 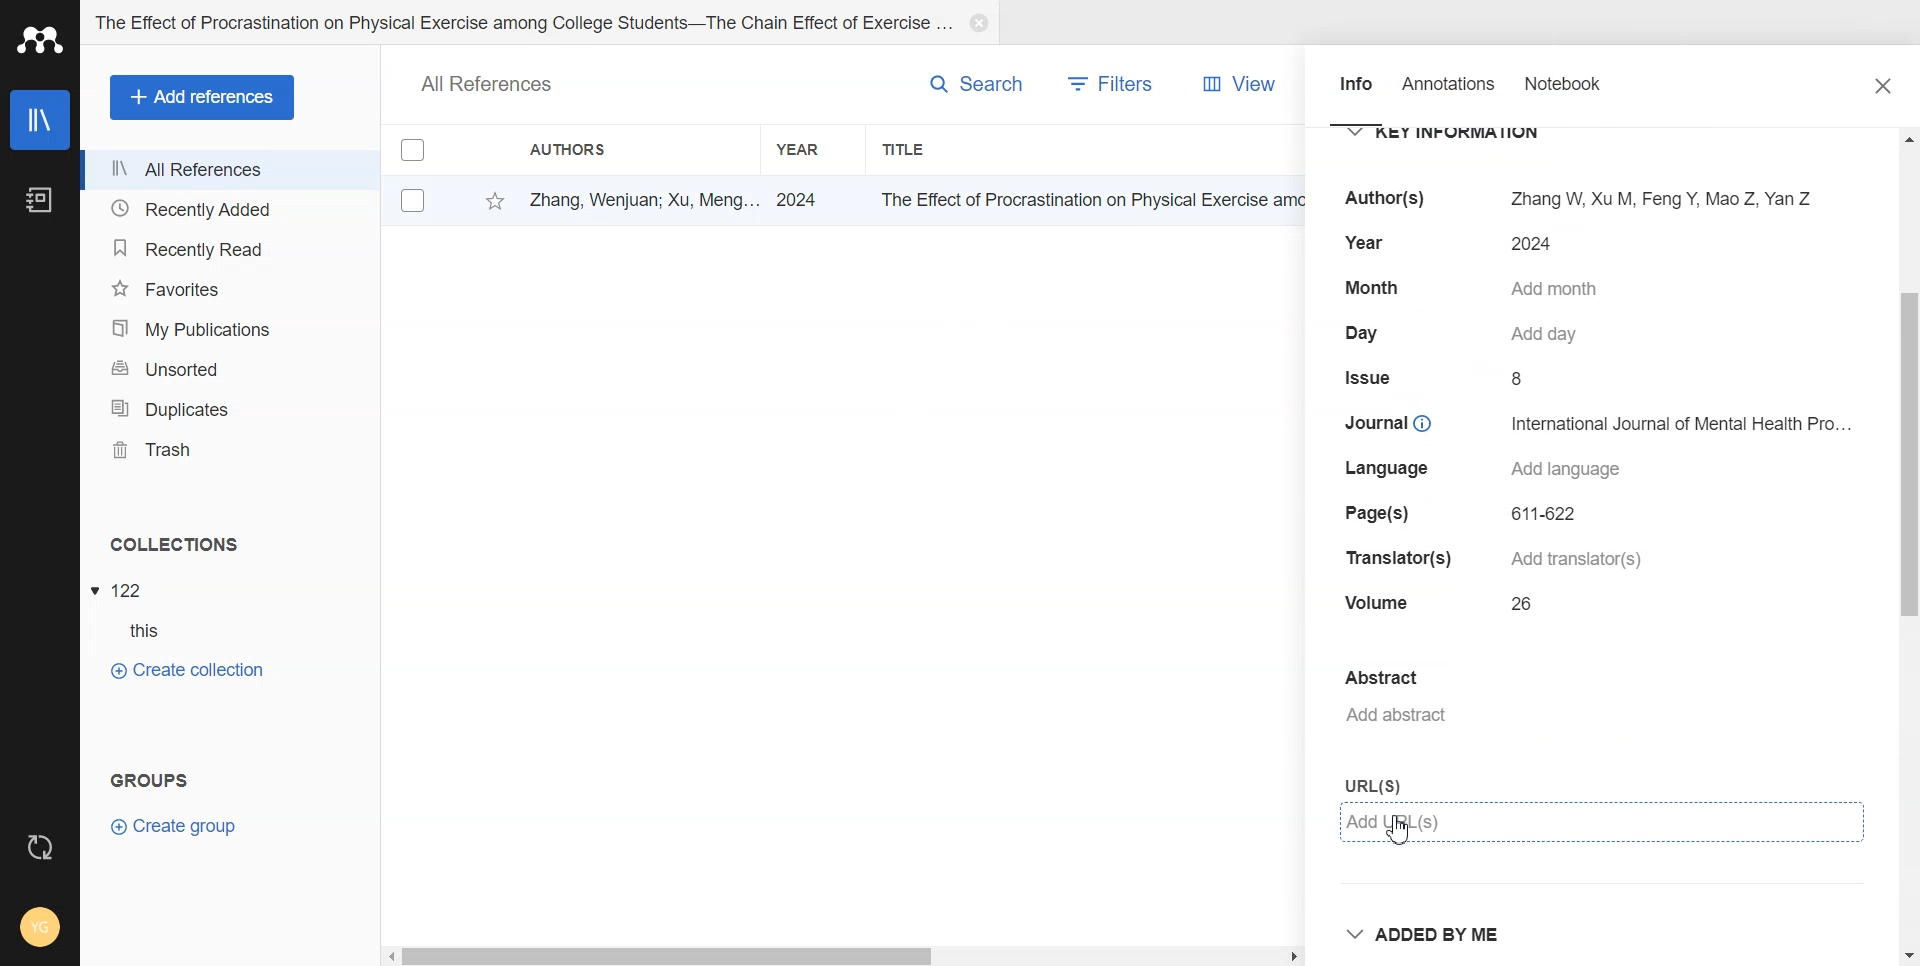 What do you see at coordinates (605, 150) in the screenshot?
I see `Authors` at bounding box center [605, 150].